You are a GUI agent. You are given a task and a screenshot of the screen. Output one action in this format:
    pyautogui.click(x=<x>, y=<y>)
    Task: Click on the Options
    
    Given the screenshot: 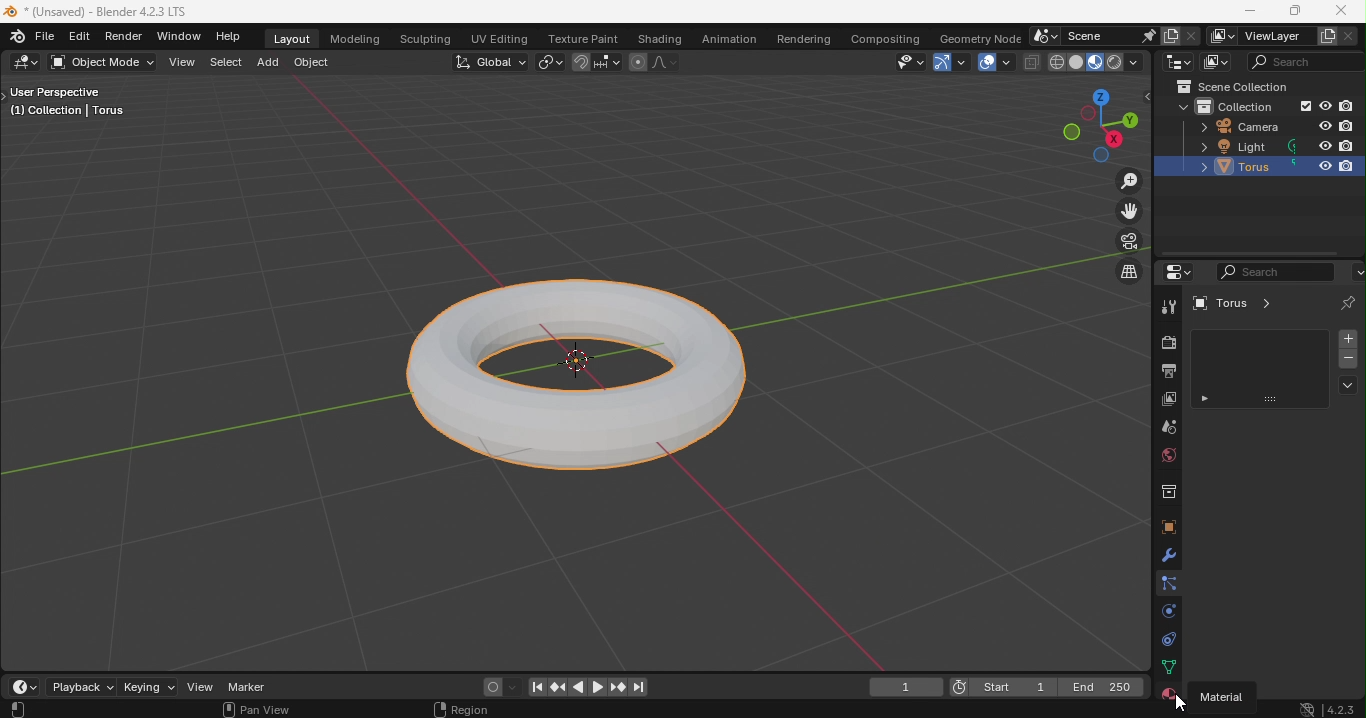 What is the action you would take?
    pyautogui.click(x=1357, y=269)
    